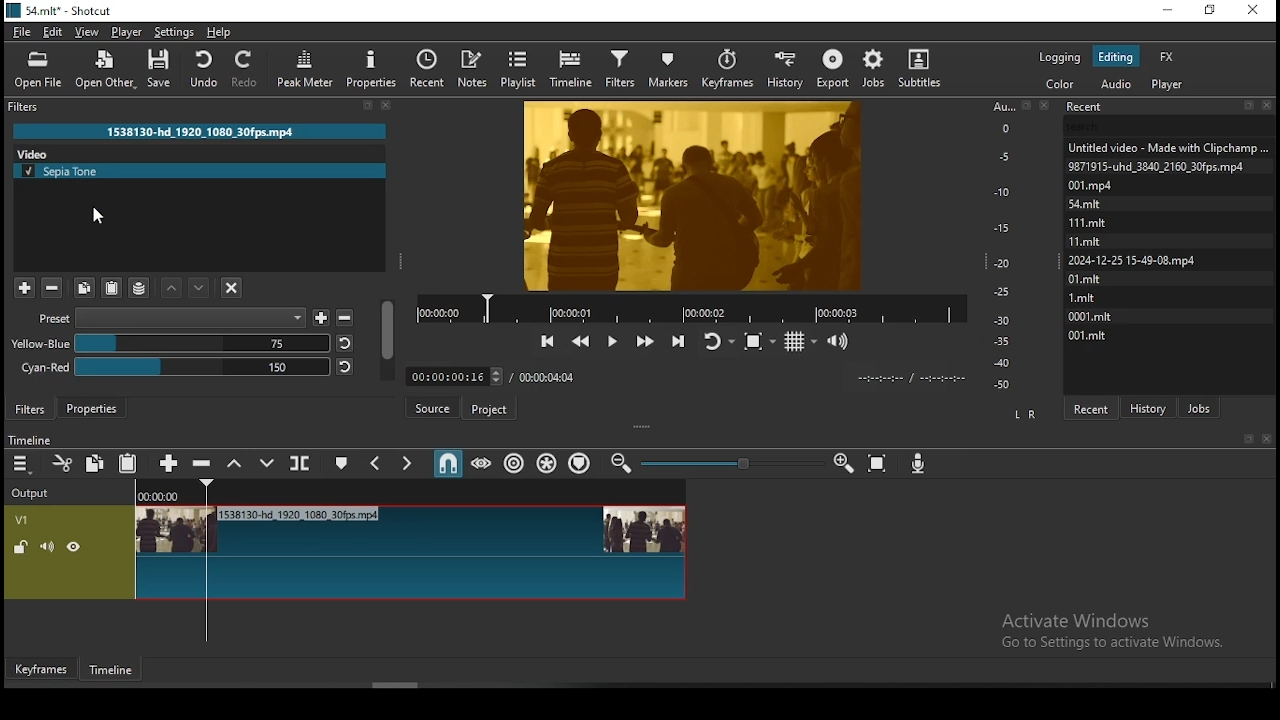  What do you see at coordinates (674, 66) in the screenshot?
I see `markers` at bounding box center [674, 66].